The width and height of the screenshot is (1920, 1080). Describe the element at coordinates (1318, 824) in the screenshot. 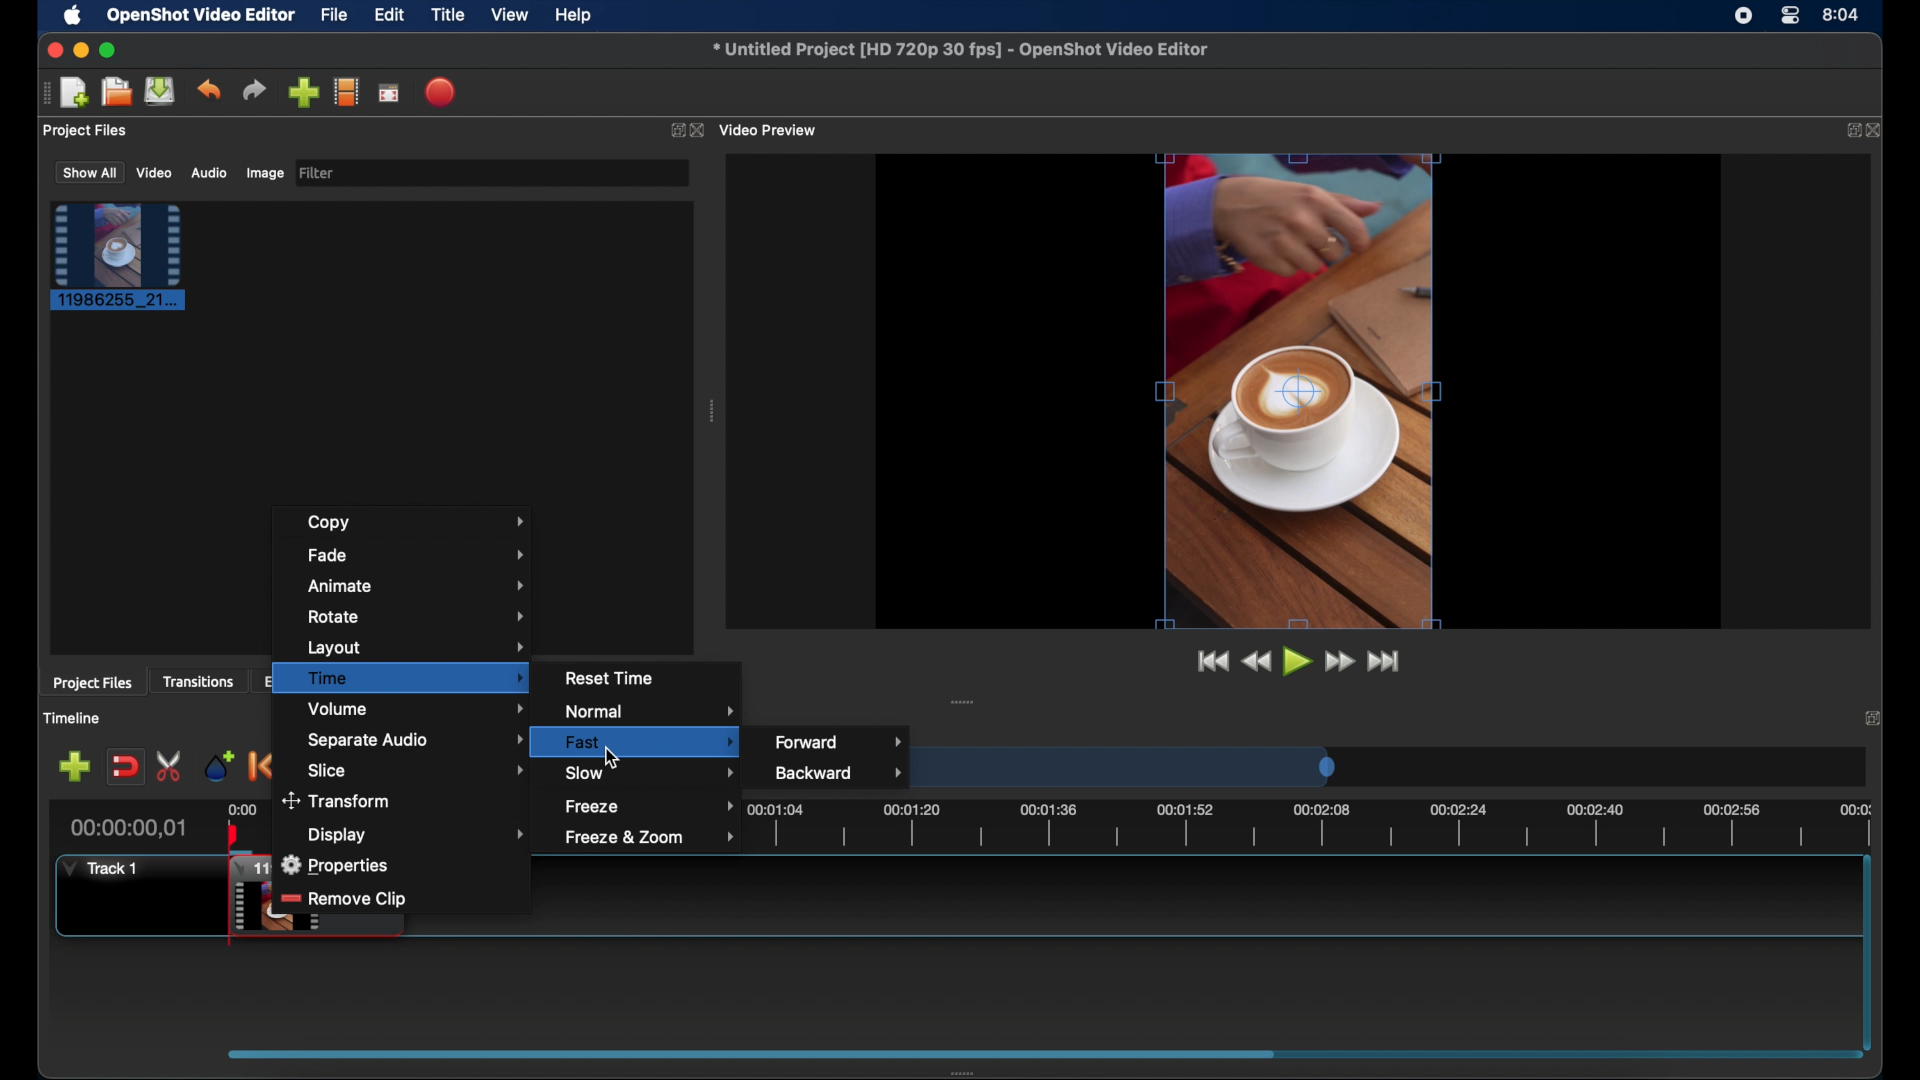

I see `timeline ` at that location.